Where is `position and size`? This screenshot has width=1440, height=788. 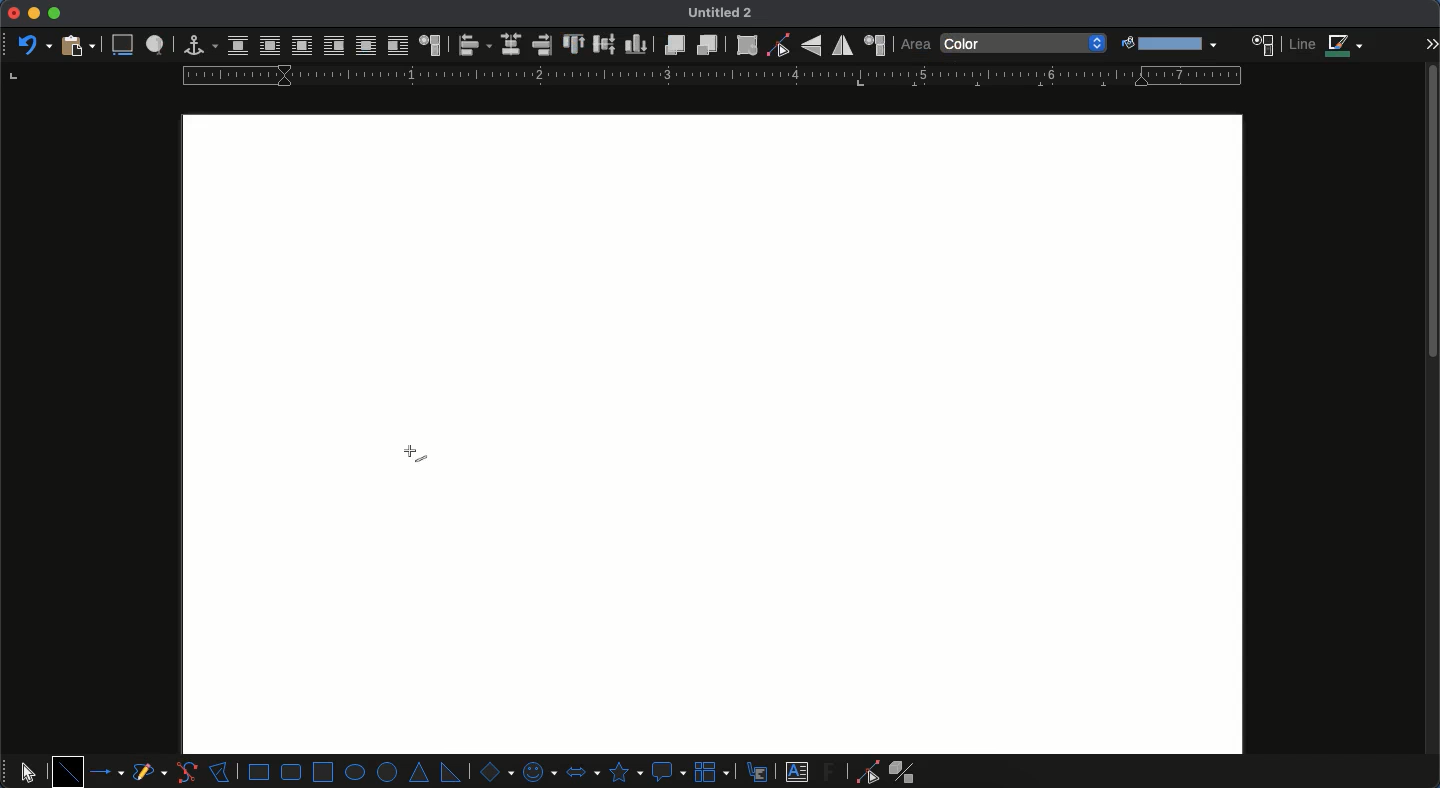 position and size is located at coordinates (874, 45).